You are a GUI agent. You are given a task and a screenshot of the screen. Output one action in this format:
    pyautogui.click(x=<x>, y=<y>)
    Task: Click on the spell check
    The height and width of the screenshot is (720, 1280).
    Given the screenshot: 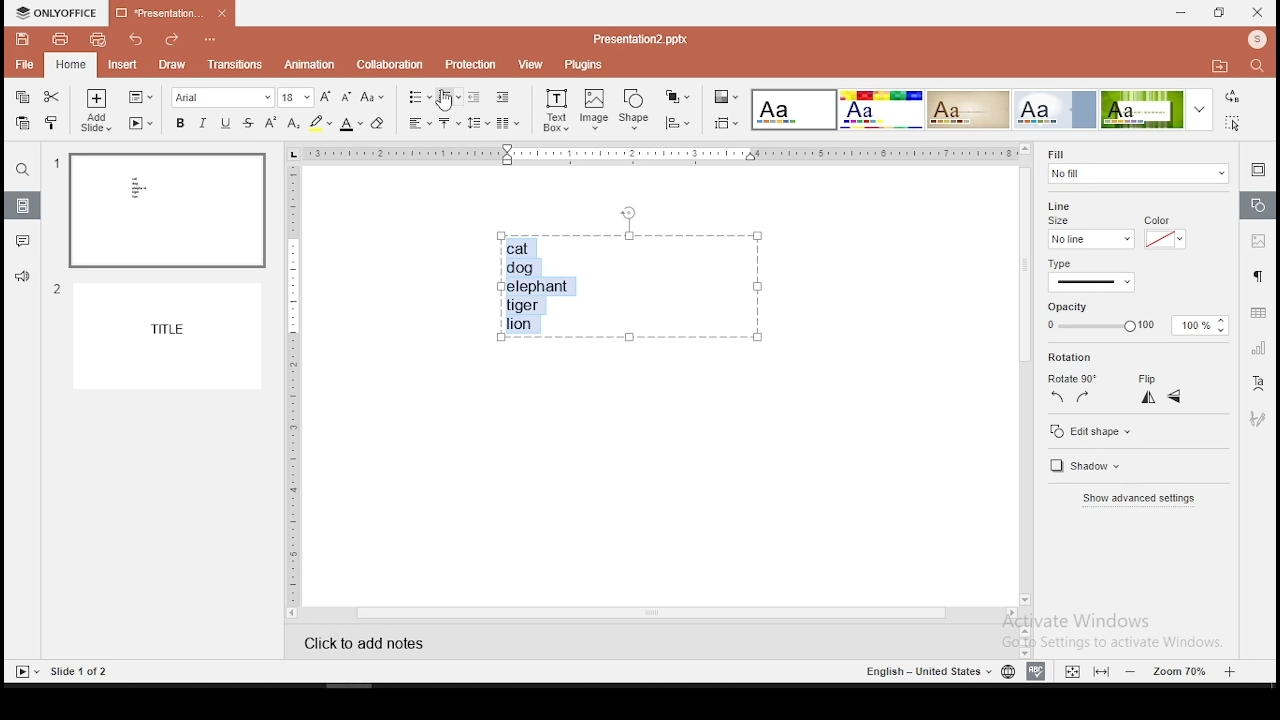 What is the action you would take?
    pyautogui.click(x=1036, y=672)
    